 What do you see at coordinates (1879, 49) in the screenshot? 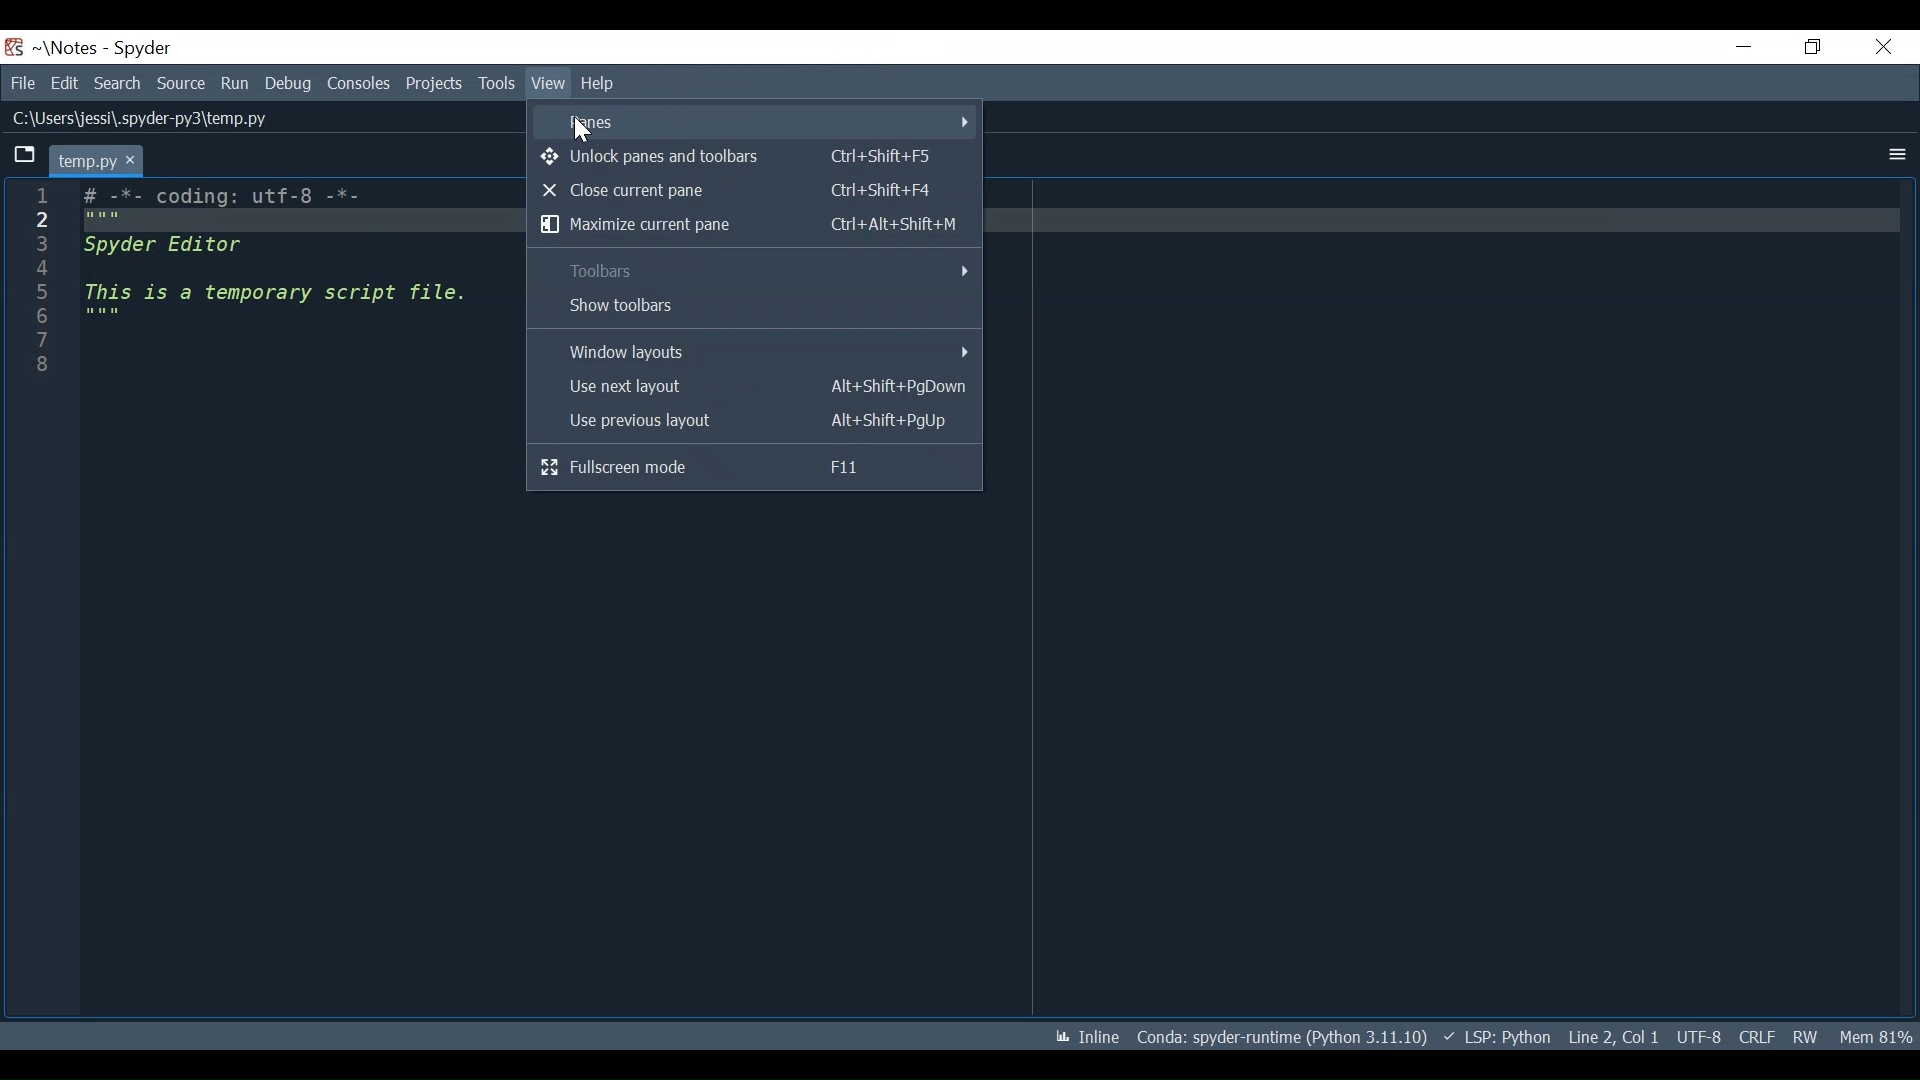
I see `Close` at bounding box center [1879, 49].